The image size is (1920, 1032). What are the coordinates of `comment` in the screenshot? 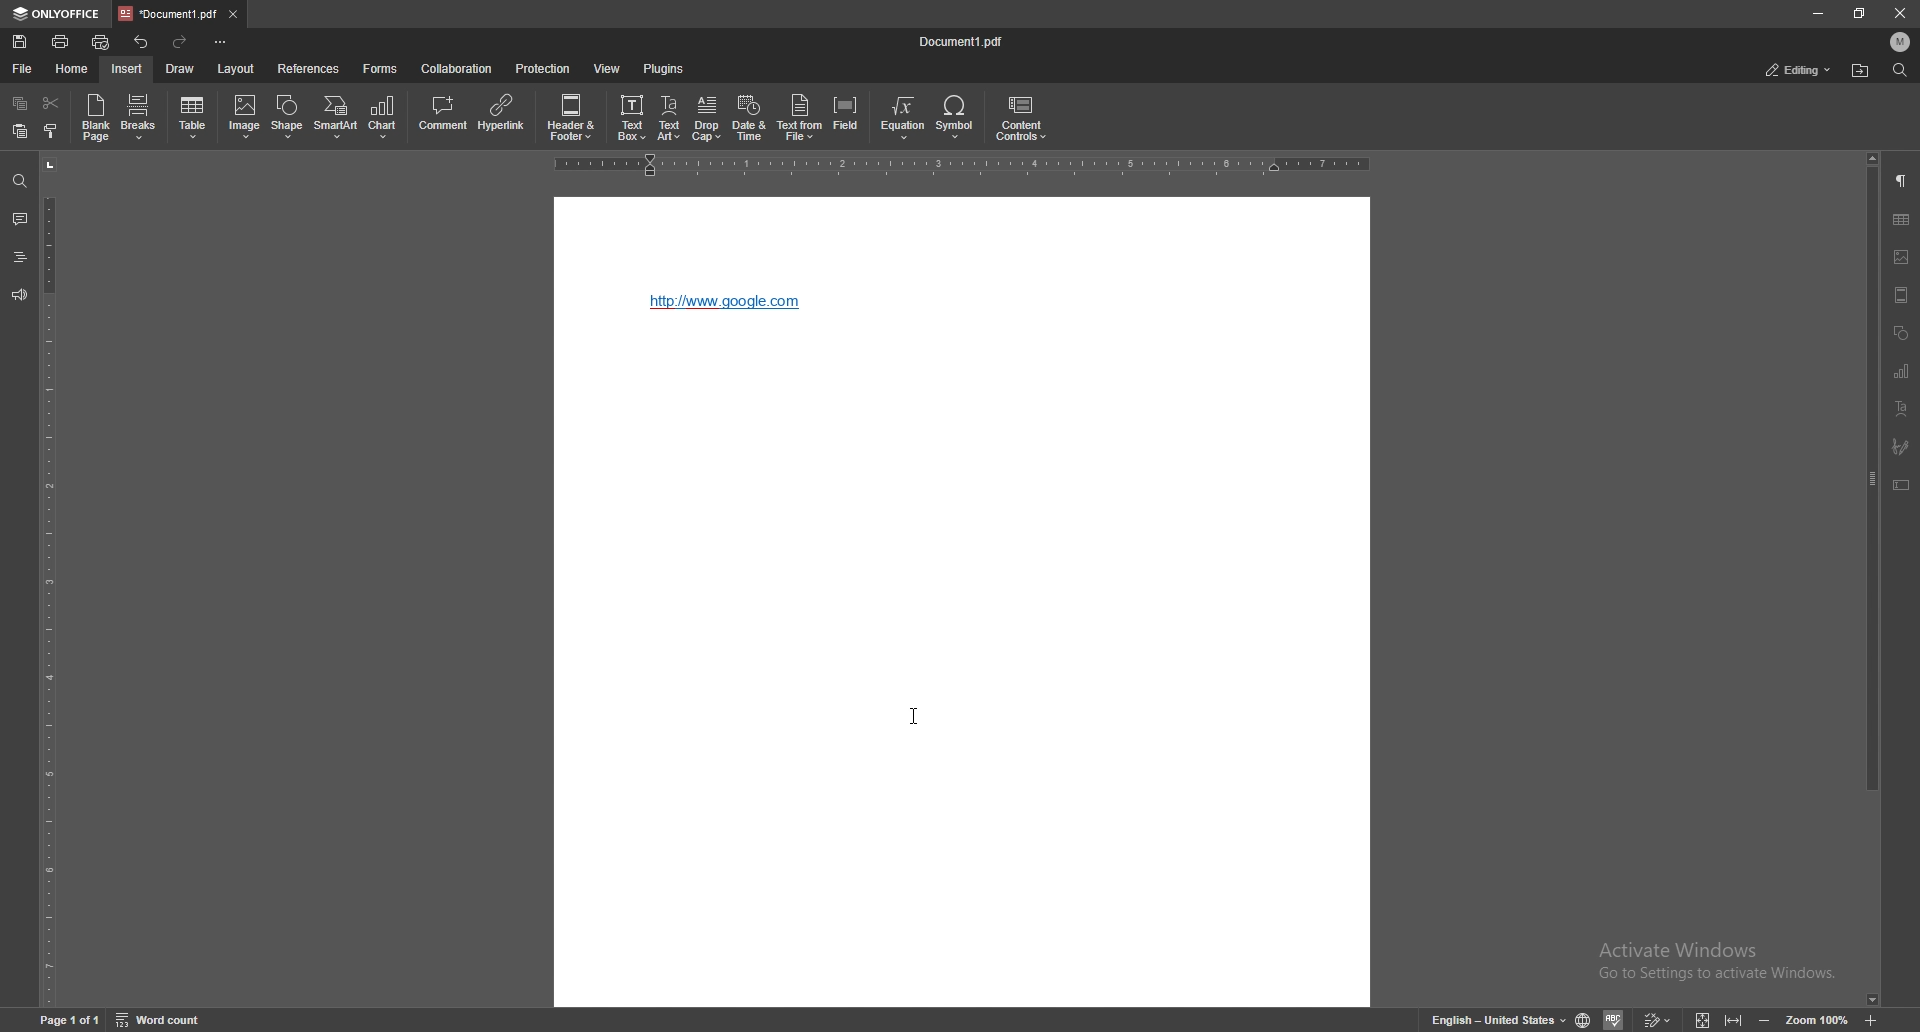 It's located at (445, 115).